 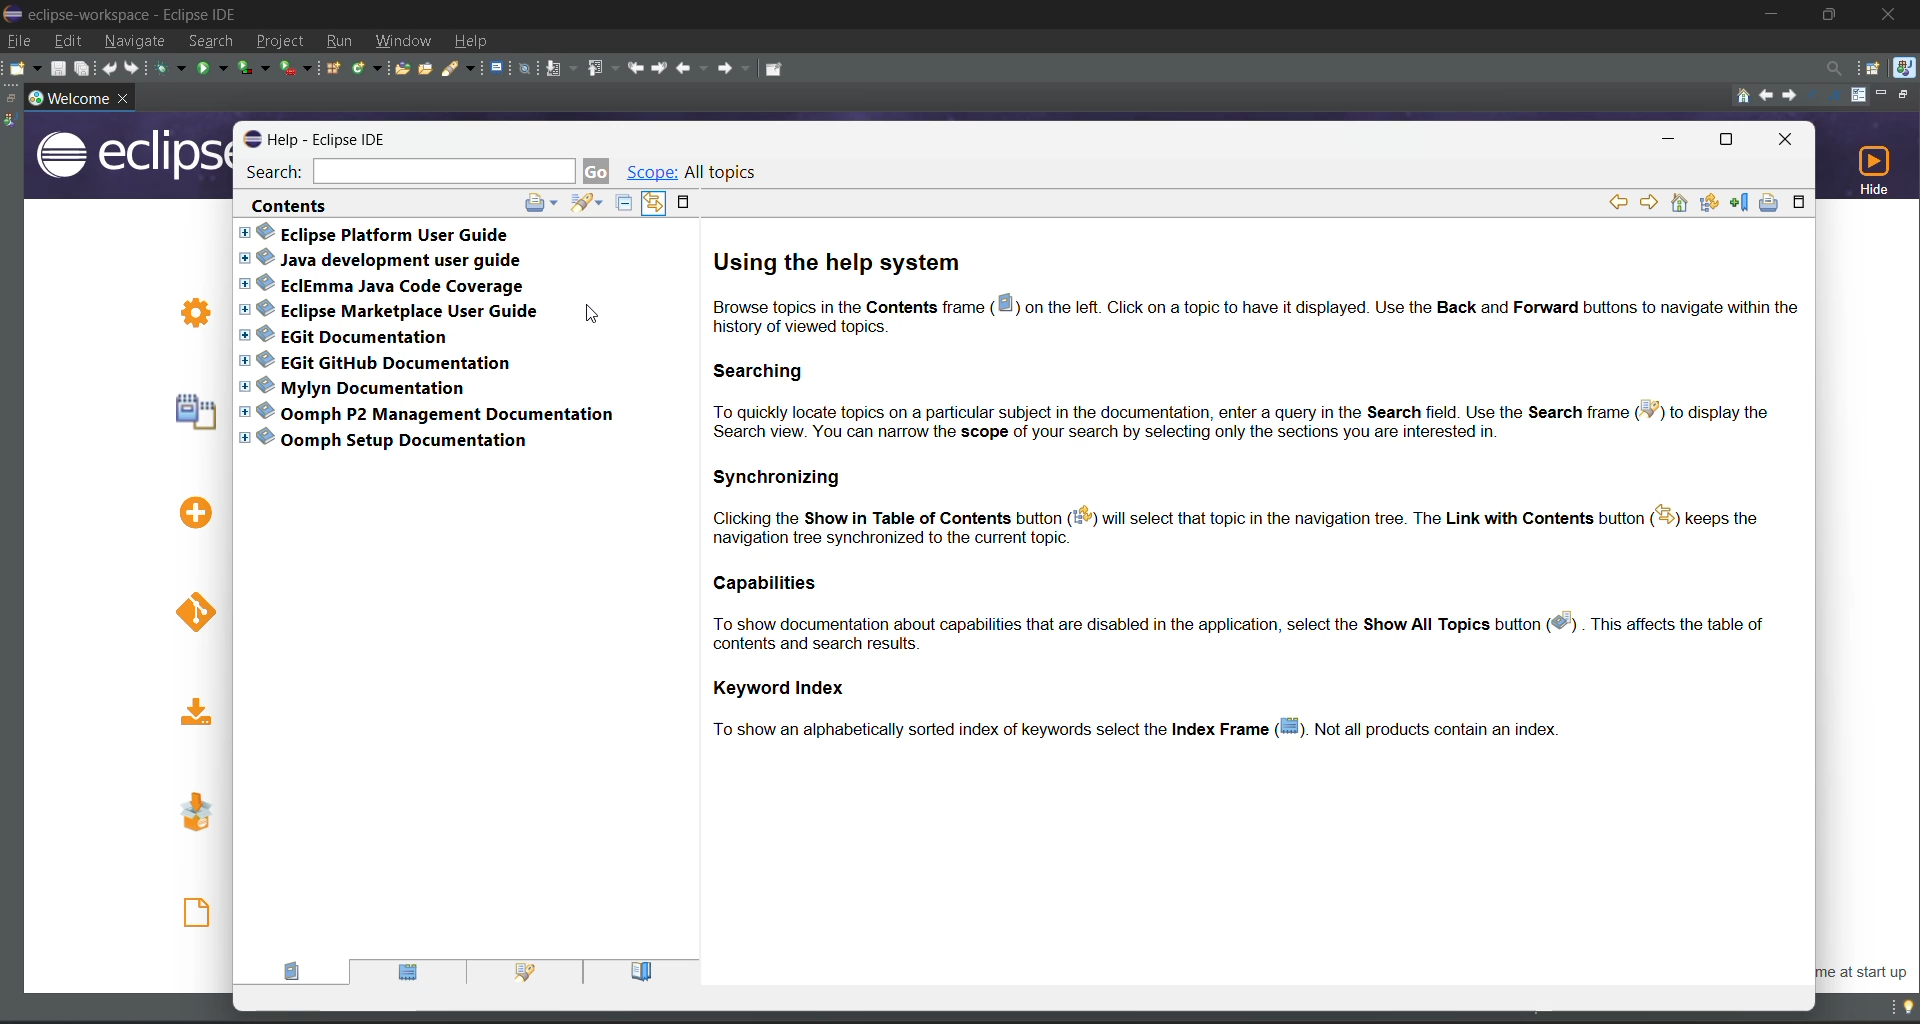 I want to click on searching, so click(x=1255, y=409).